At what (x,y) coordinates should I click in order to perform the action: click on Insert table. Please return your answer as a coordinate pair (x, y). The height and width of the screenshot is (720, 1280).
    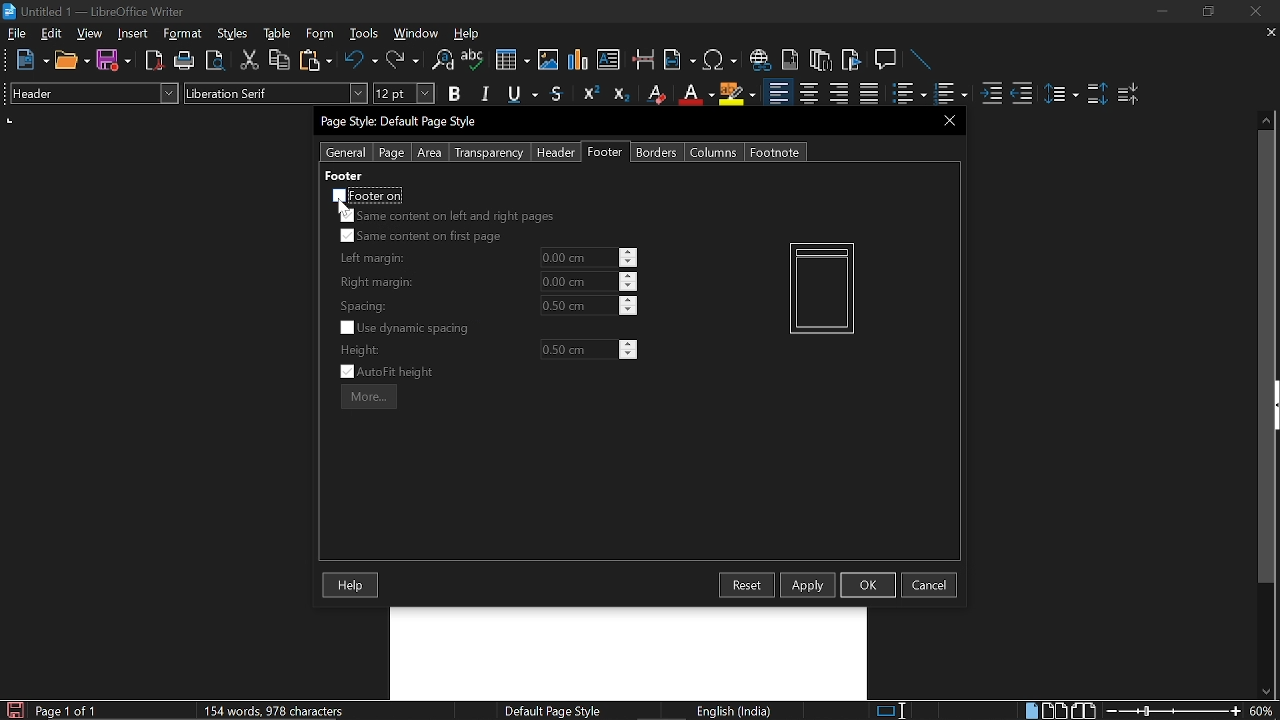
    Looking at the image, I should click on (511, 61).